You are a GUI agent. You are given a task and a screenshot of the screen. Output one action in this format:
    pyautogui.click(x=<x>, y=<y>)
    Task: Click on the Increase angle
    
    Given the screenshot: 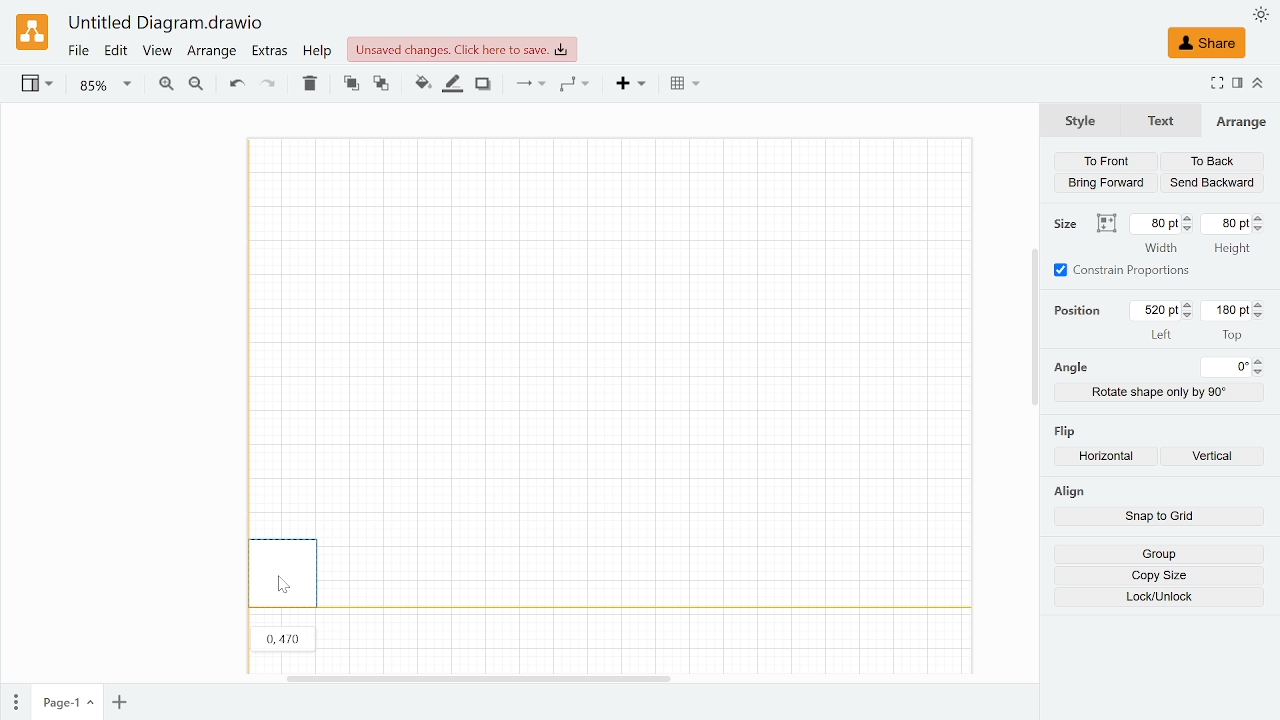 What is the action you would take?
    pyautogui.click(x=1260, y=361)
    